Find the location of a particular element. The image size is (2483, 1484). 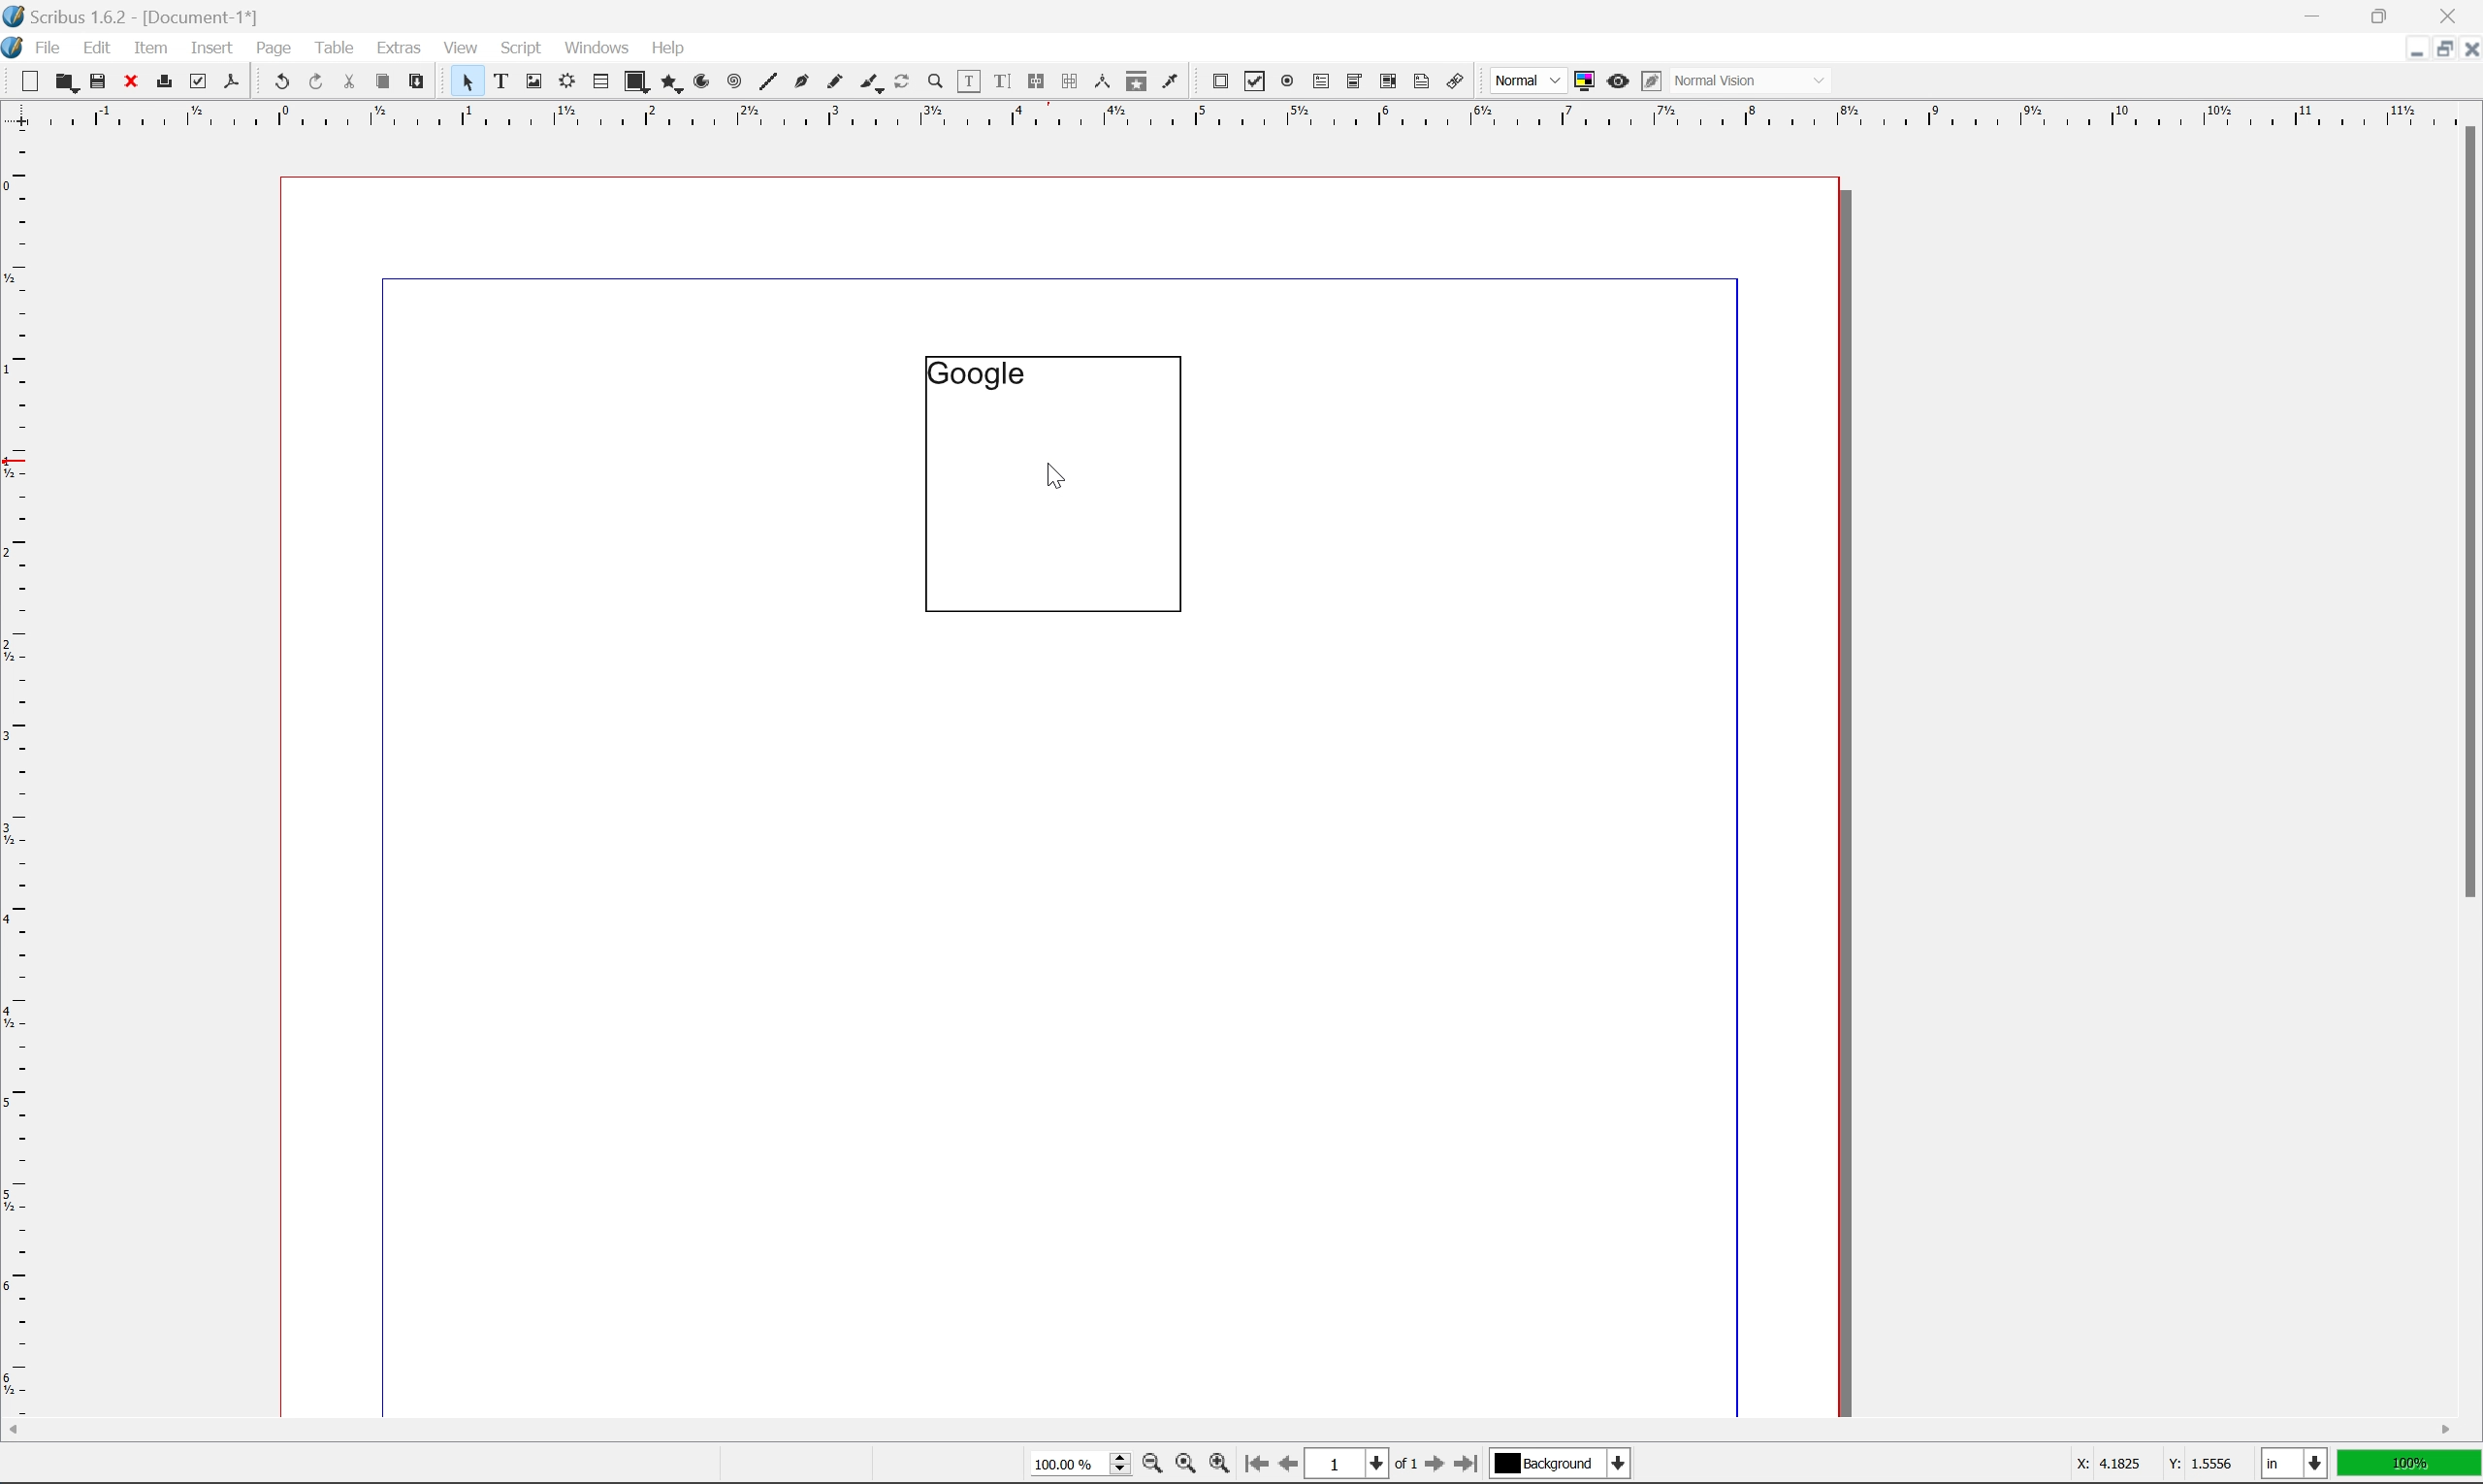

edit is located at coordinates (100, 48).